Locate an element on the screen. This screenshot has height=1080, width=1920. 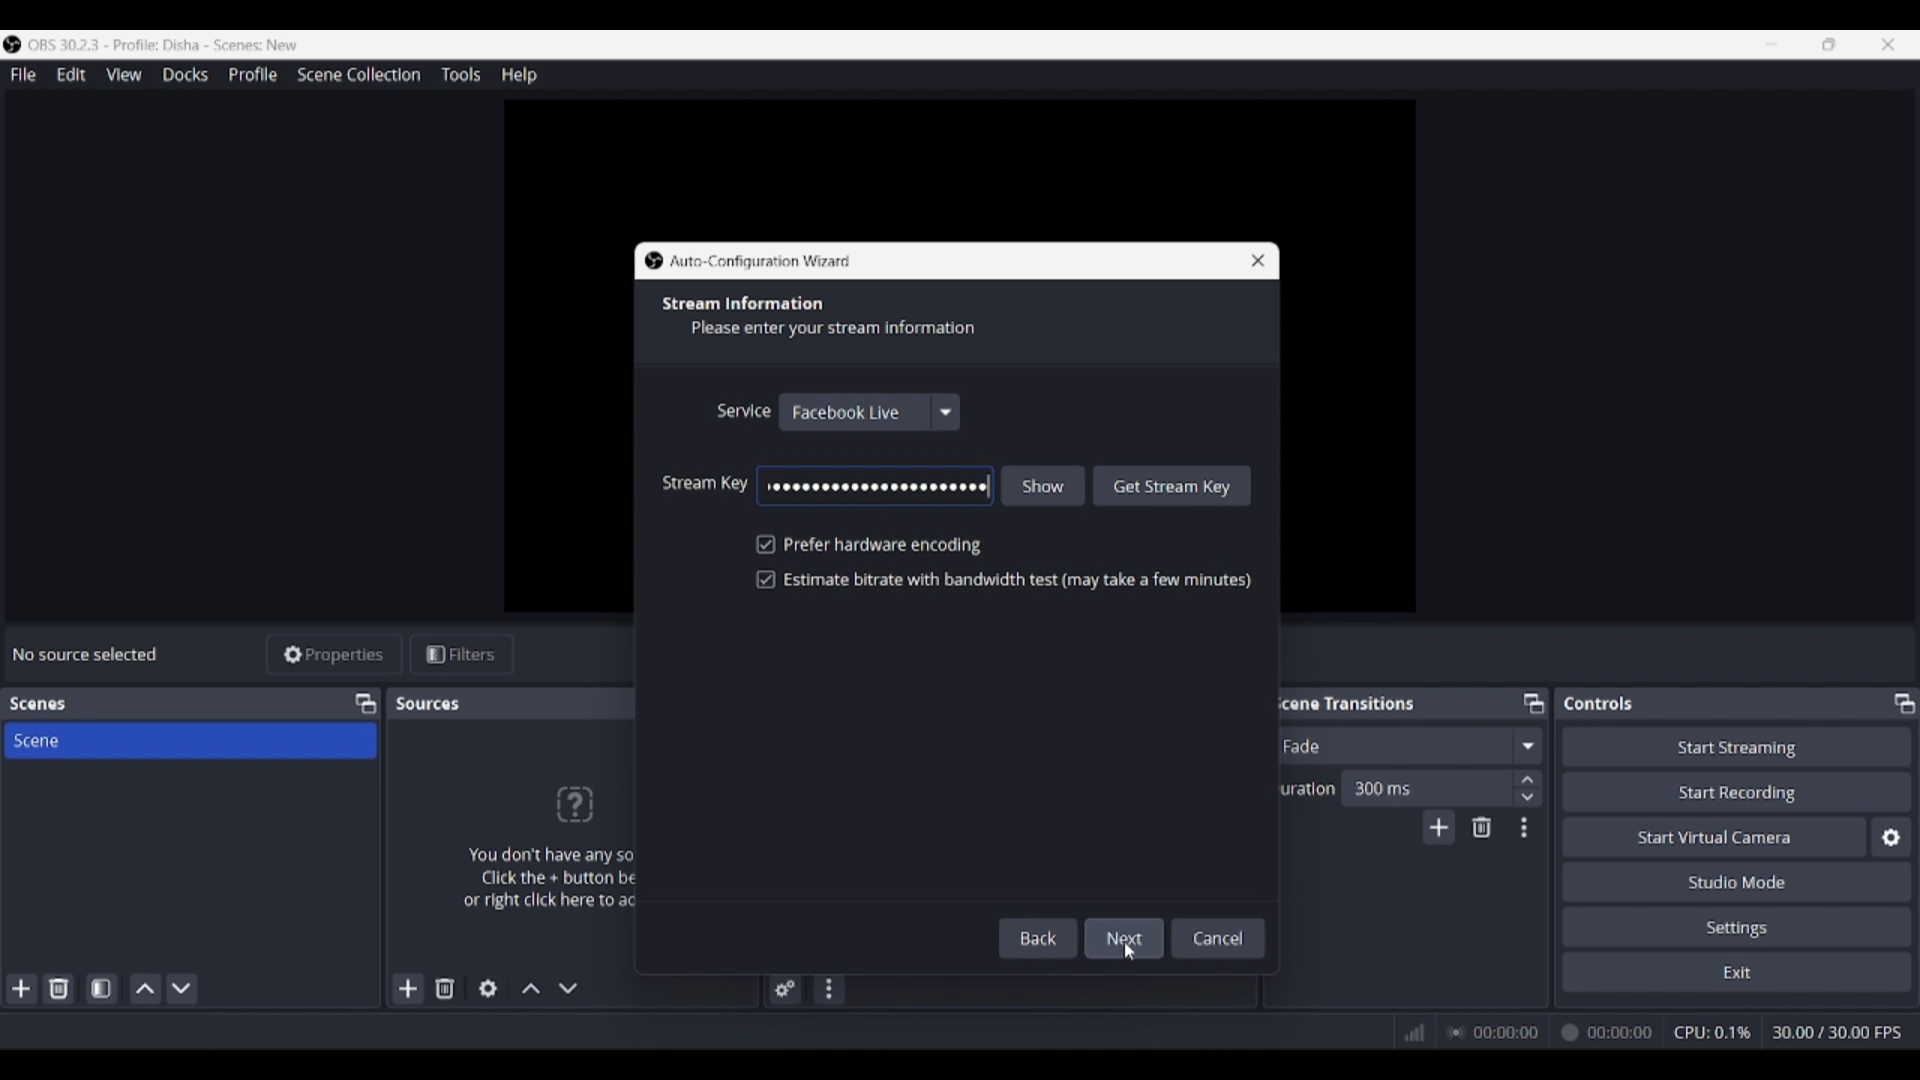
Settings is located at coordinates (1738, 926).